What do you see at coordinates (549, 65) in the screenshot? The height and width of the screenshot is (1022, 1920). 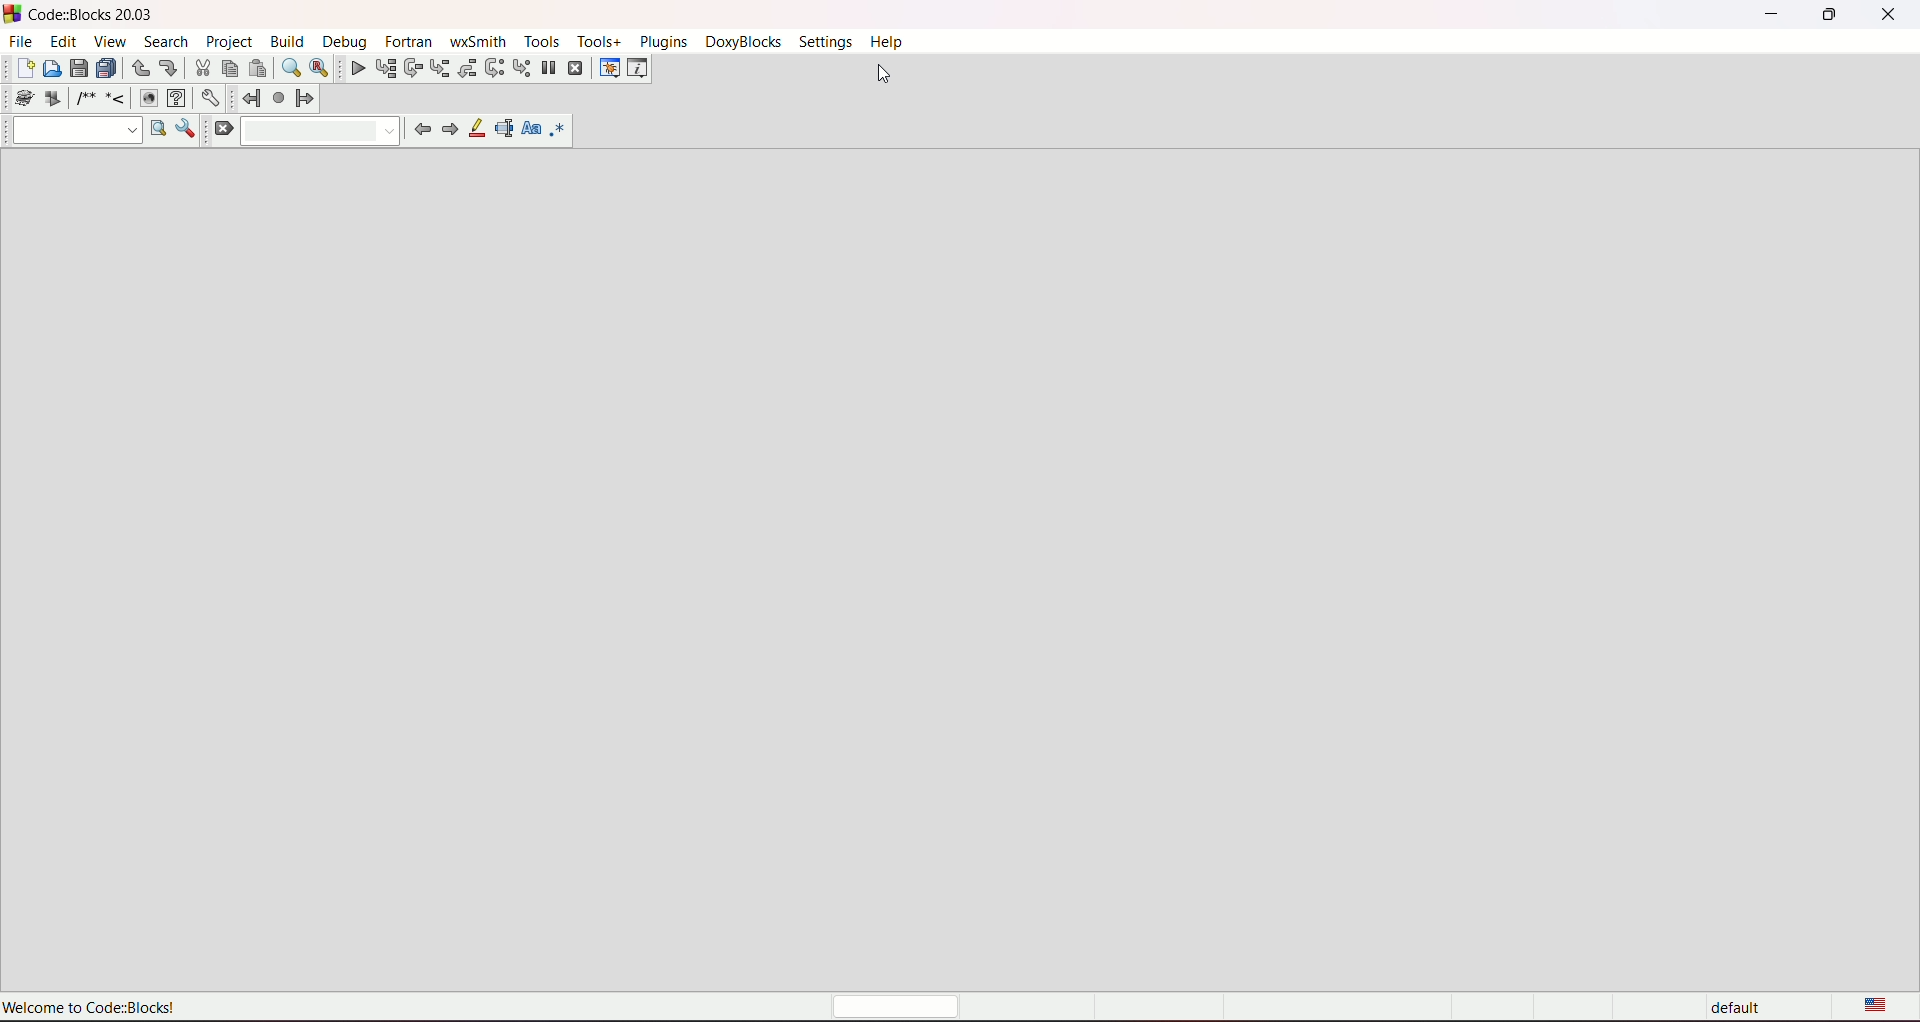 I see `break debugger` at bounding box center [549, 65].